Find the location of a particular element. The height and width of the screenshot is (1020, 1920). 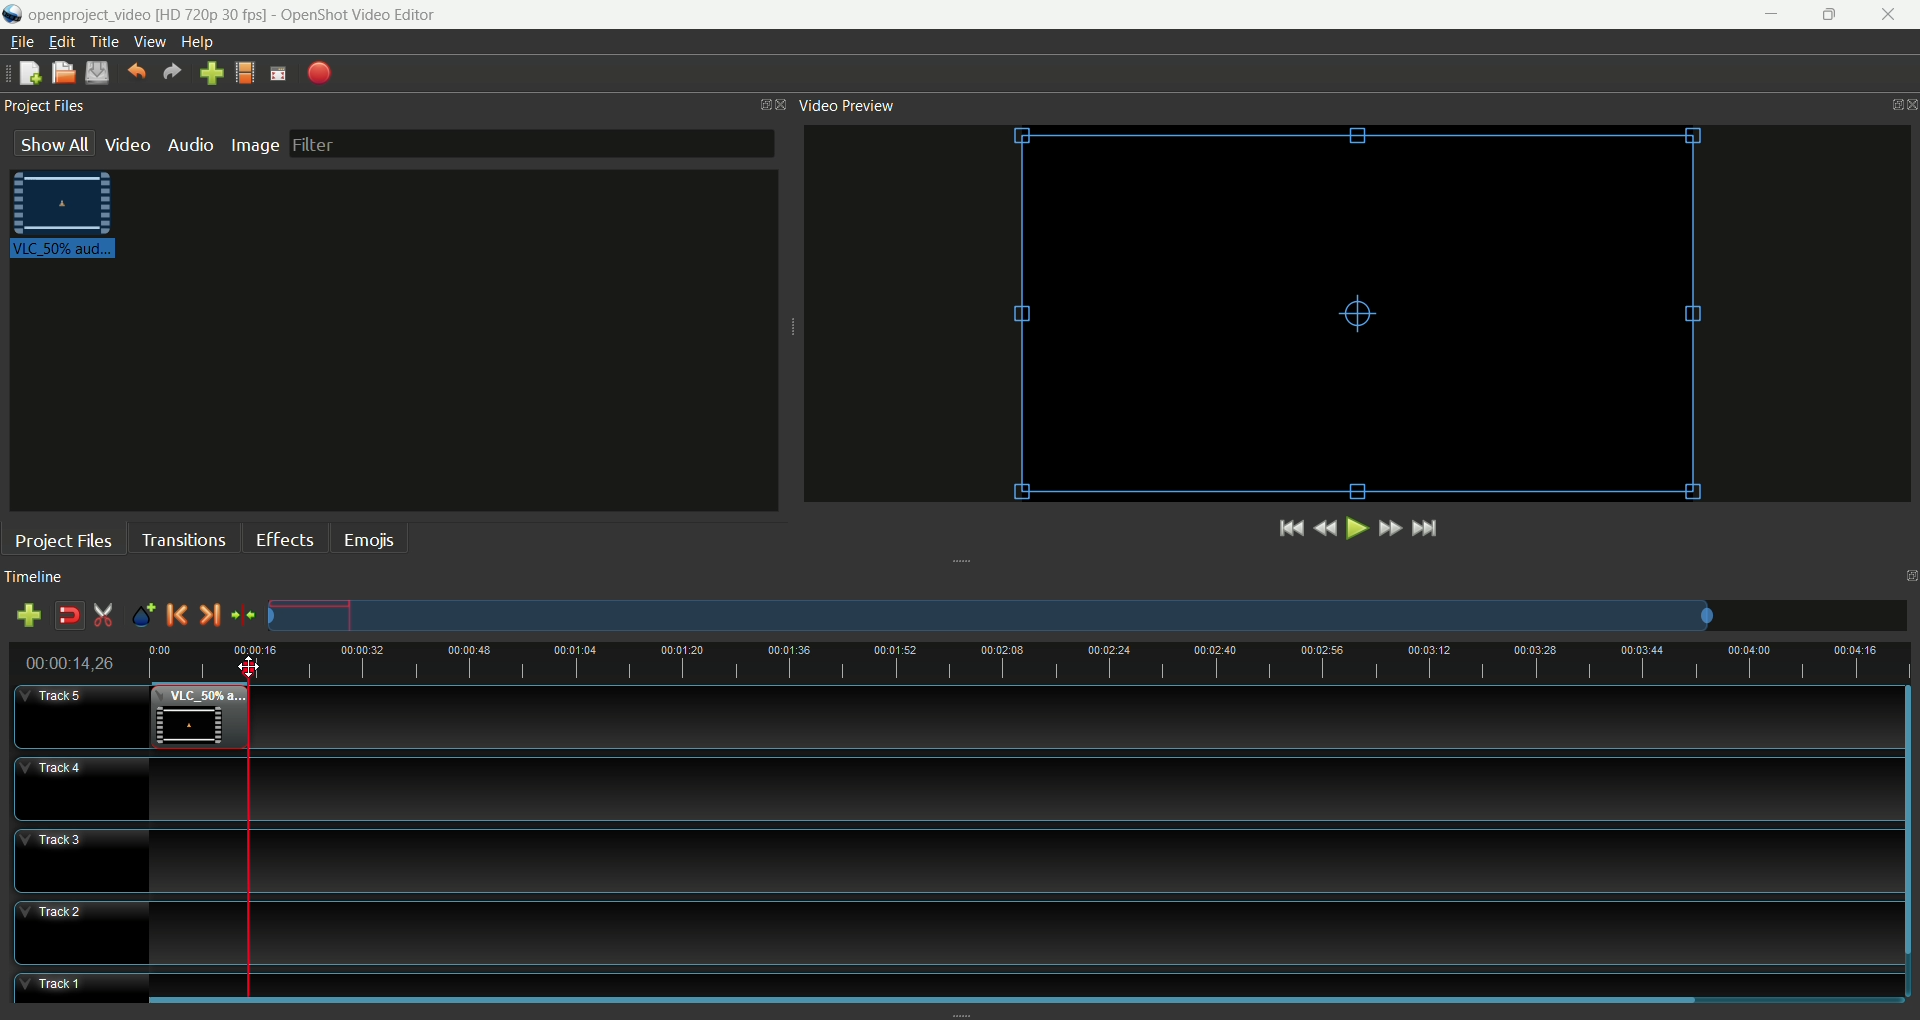

time is located at coordinates (79, 663).